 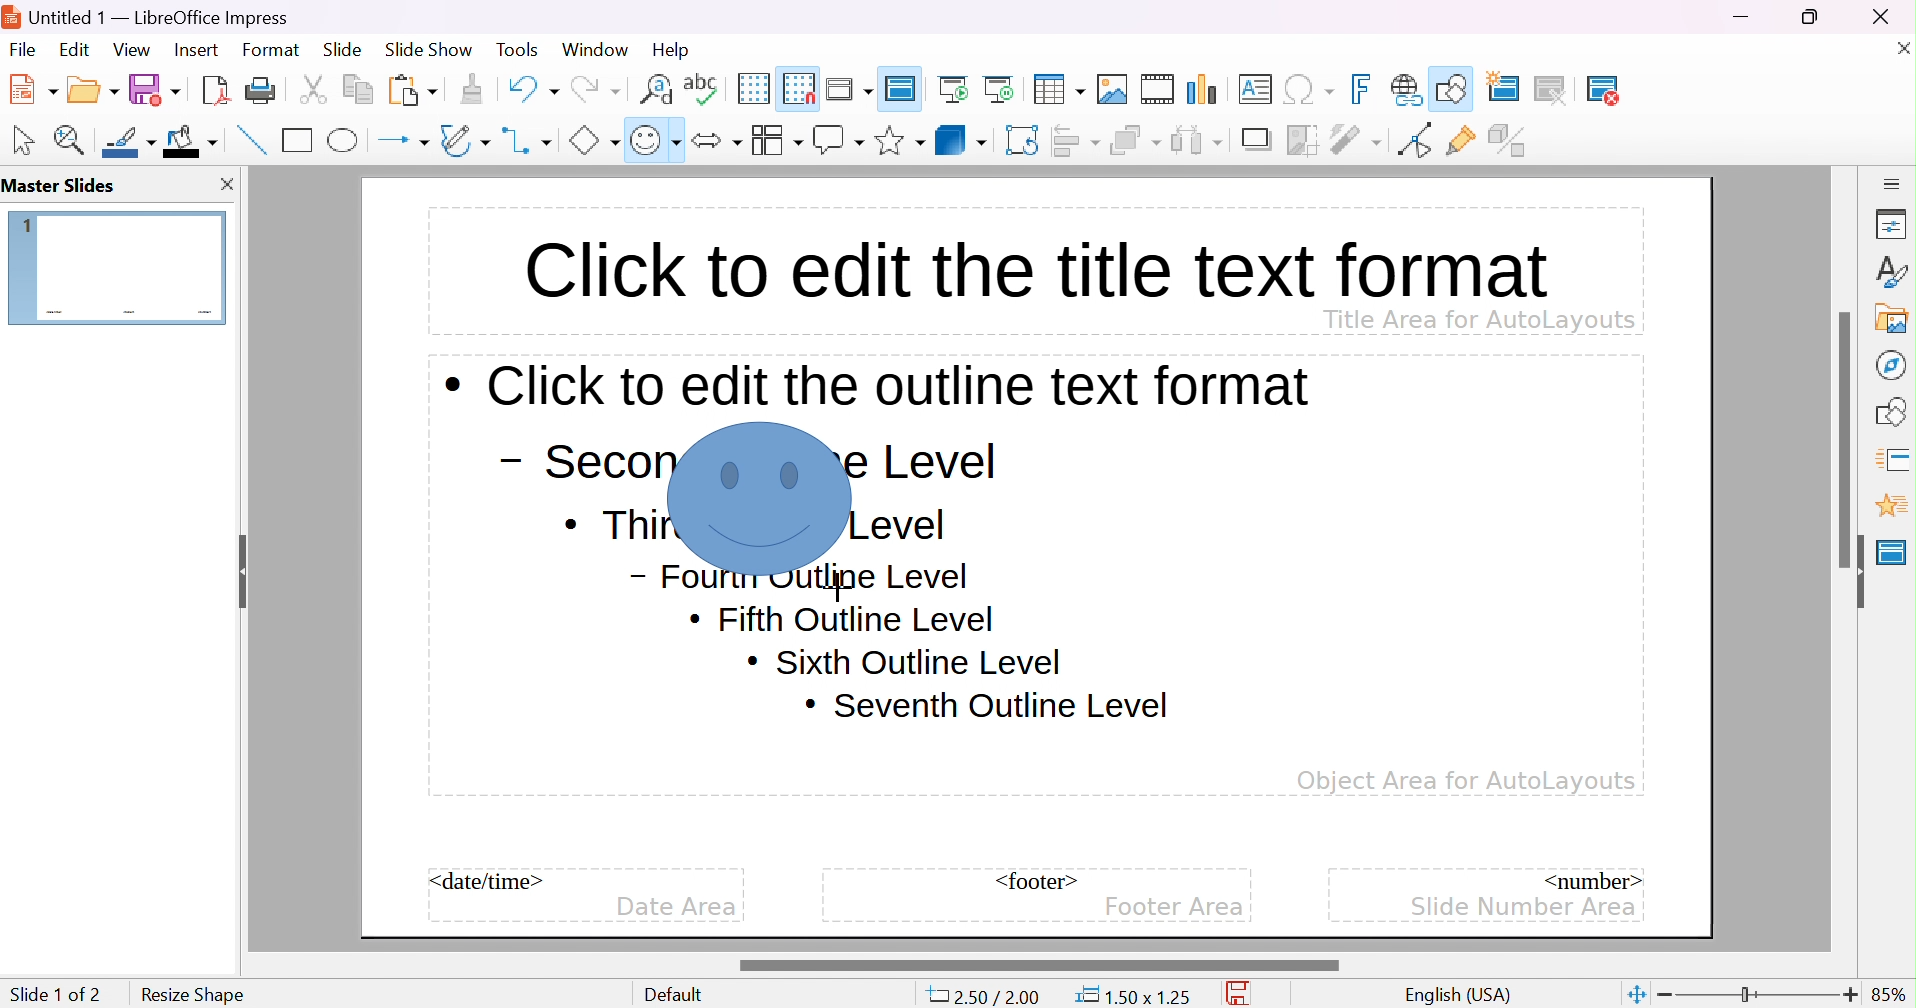 What do you see at coordinates (1060, 87) in the screenshot?
I see `table` at bounding box center [1060, 87].